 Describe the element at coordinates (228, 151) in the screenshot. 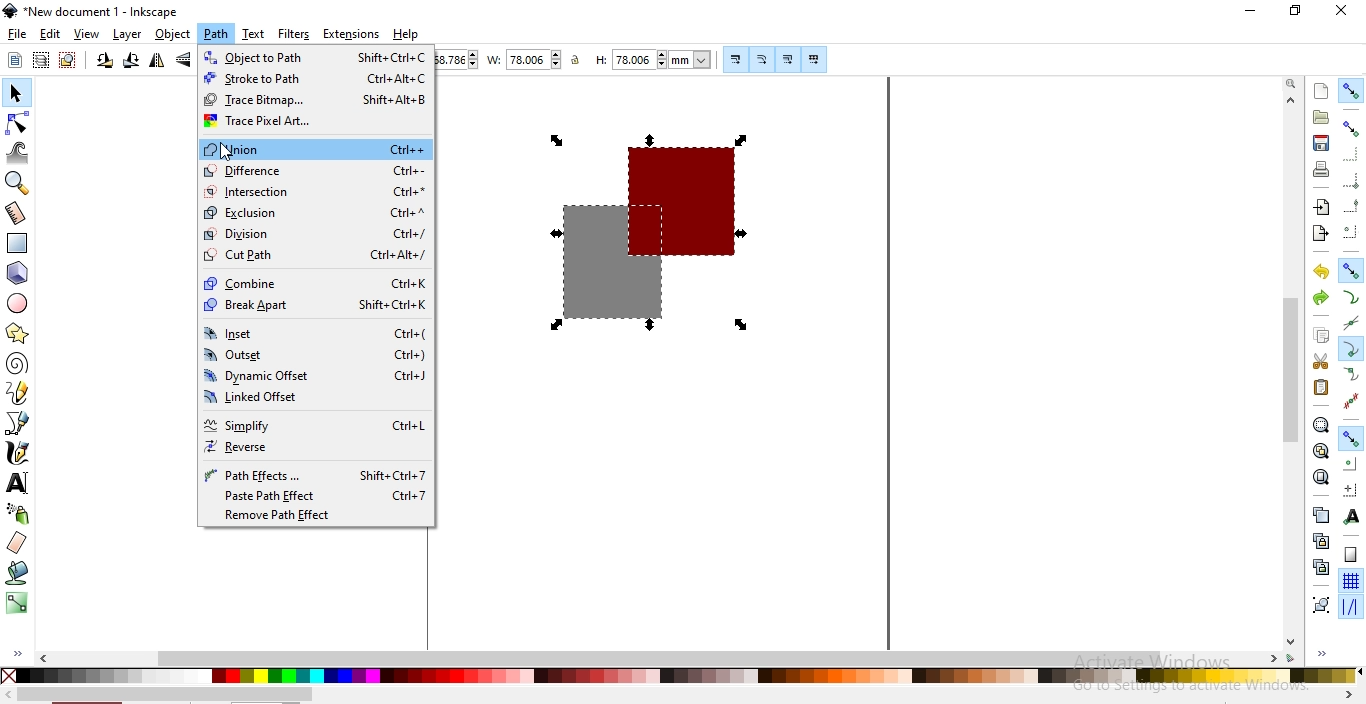

I see `cursor` at that location.